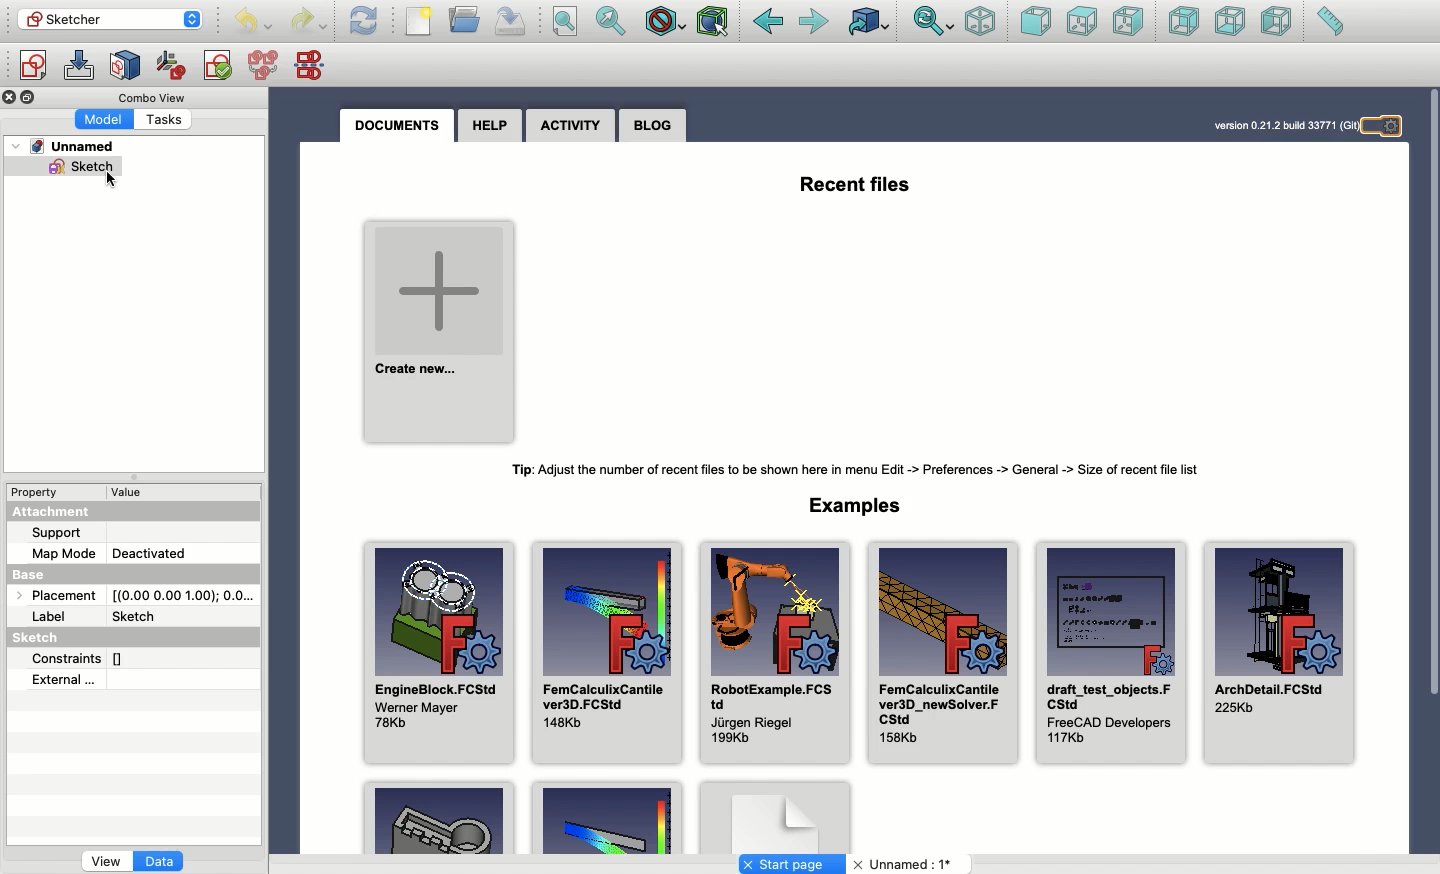 The width and height of the screenshot is (1440, 874). I want to click on Top, so click(1082, 22).